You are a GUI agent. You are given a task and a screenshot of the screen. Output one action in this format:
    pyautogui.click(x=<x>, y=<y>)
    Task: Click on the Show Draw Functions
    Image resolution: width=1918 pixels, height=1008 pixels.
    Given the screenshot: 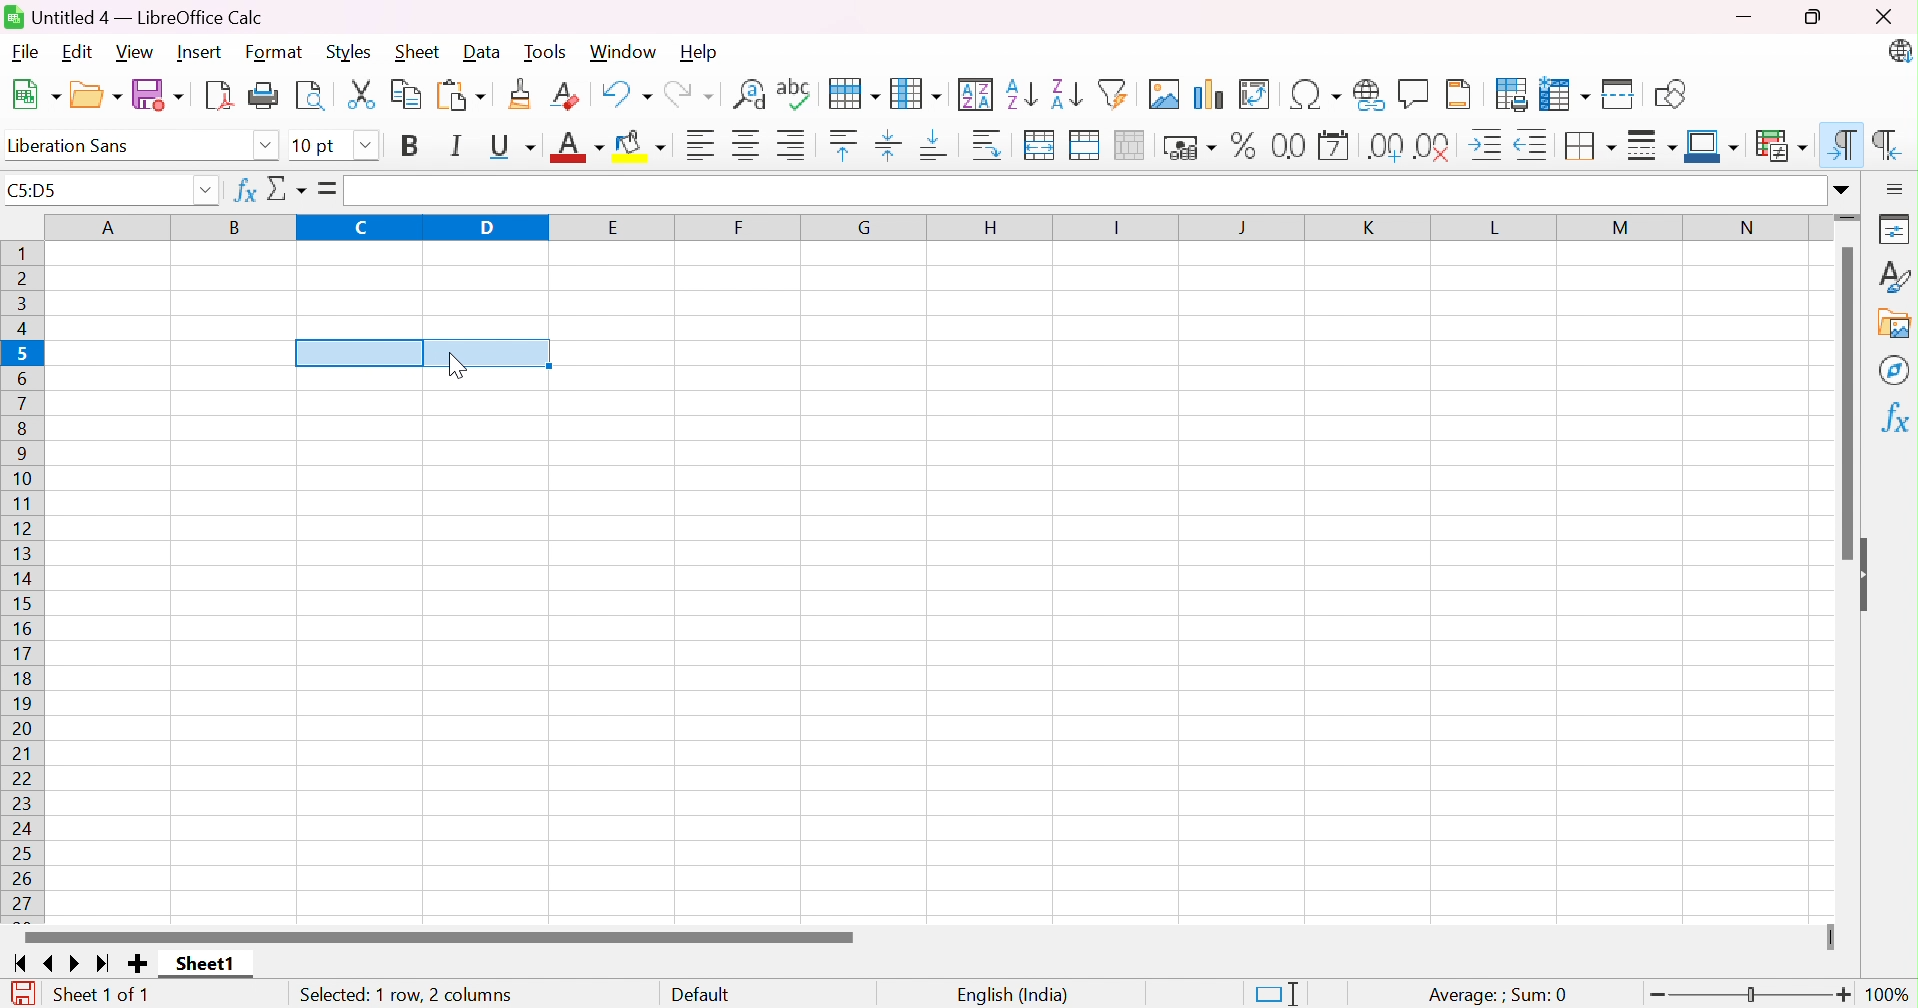 What is the action you would take?
    pyautogui.click(x=1668, y=93)
    